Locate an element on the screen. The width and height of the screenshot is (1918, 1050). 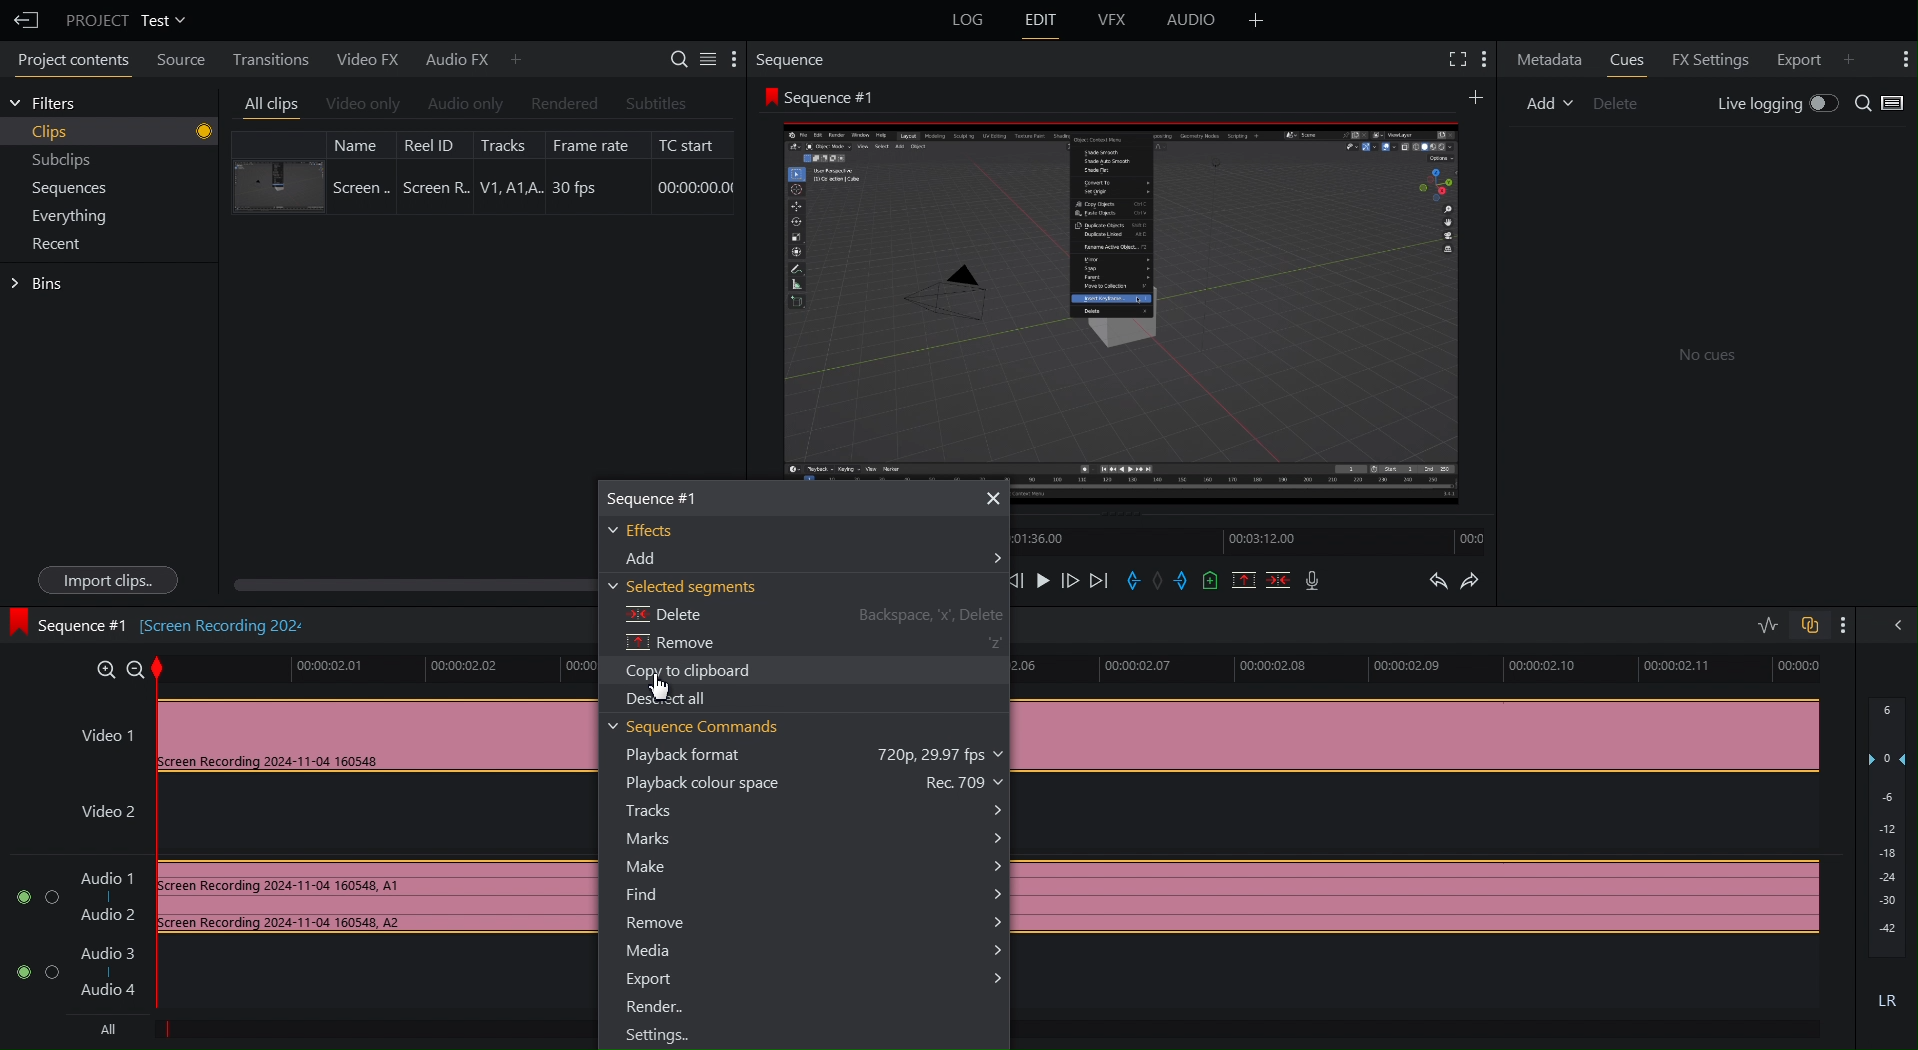
Transitions is located at coordinates (273, 58).